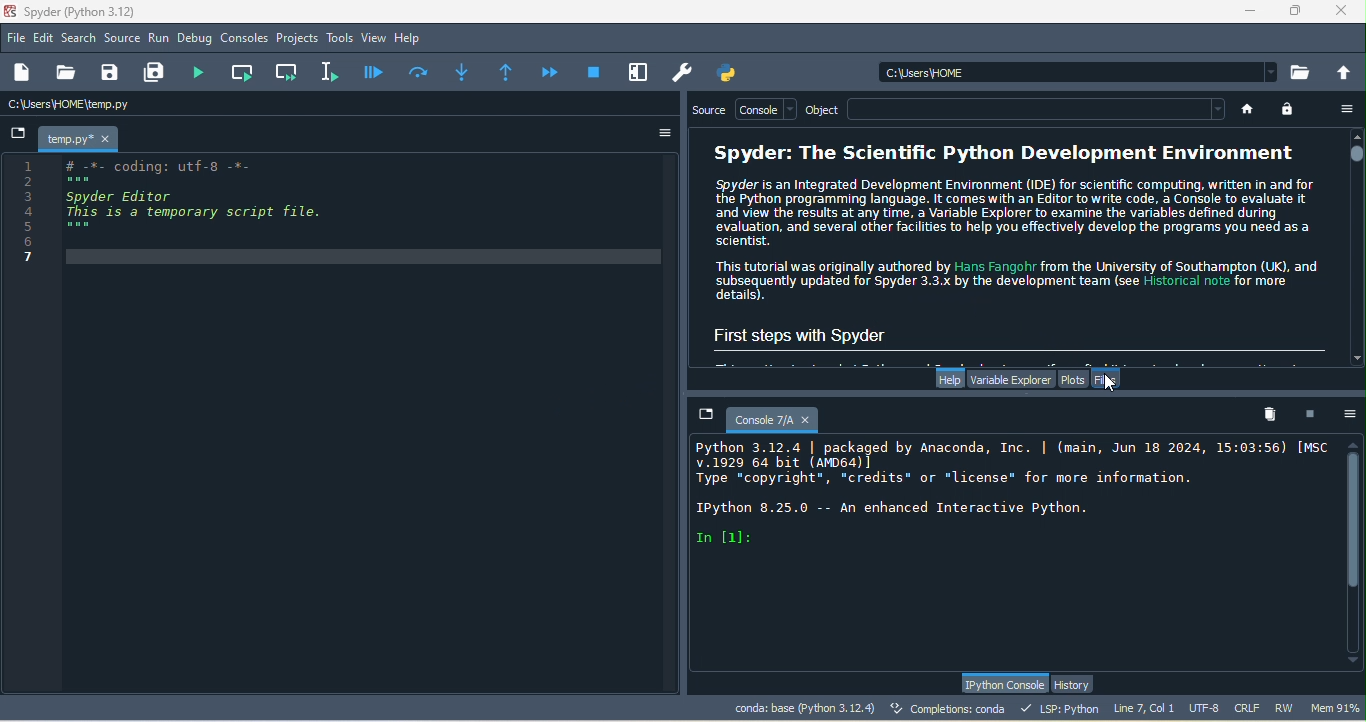 The image size is (1366, 722). I want to click on python console, so click(1003, 684).